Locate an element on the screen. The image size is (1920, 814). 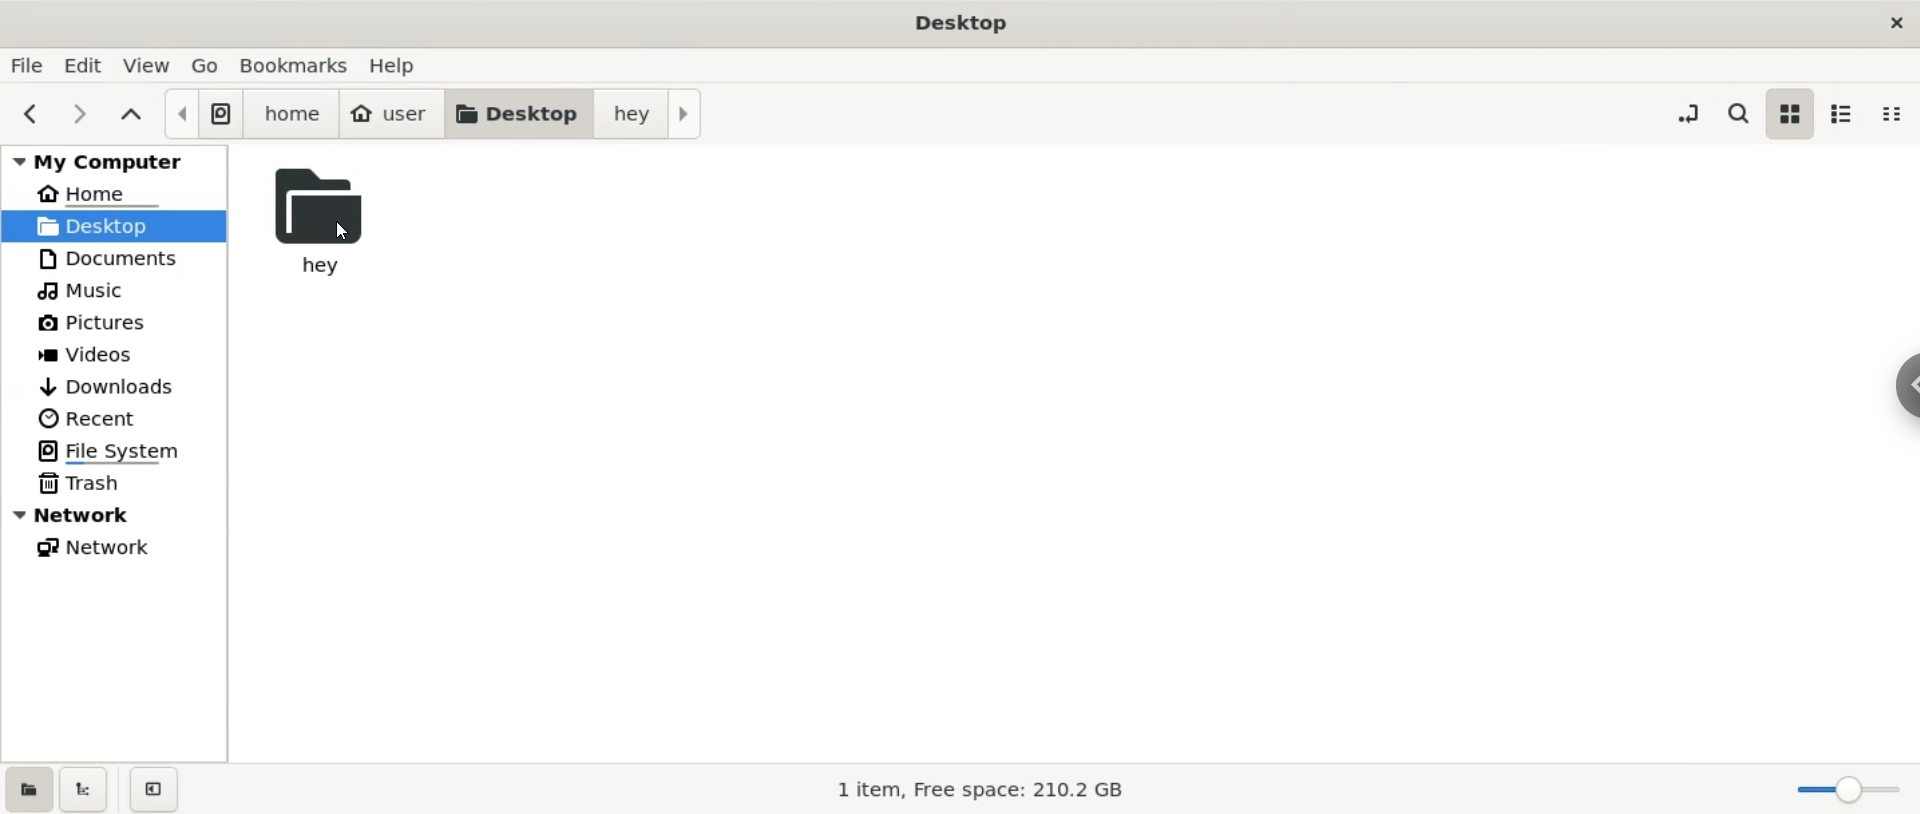
go is located at coordinates (207, 63).